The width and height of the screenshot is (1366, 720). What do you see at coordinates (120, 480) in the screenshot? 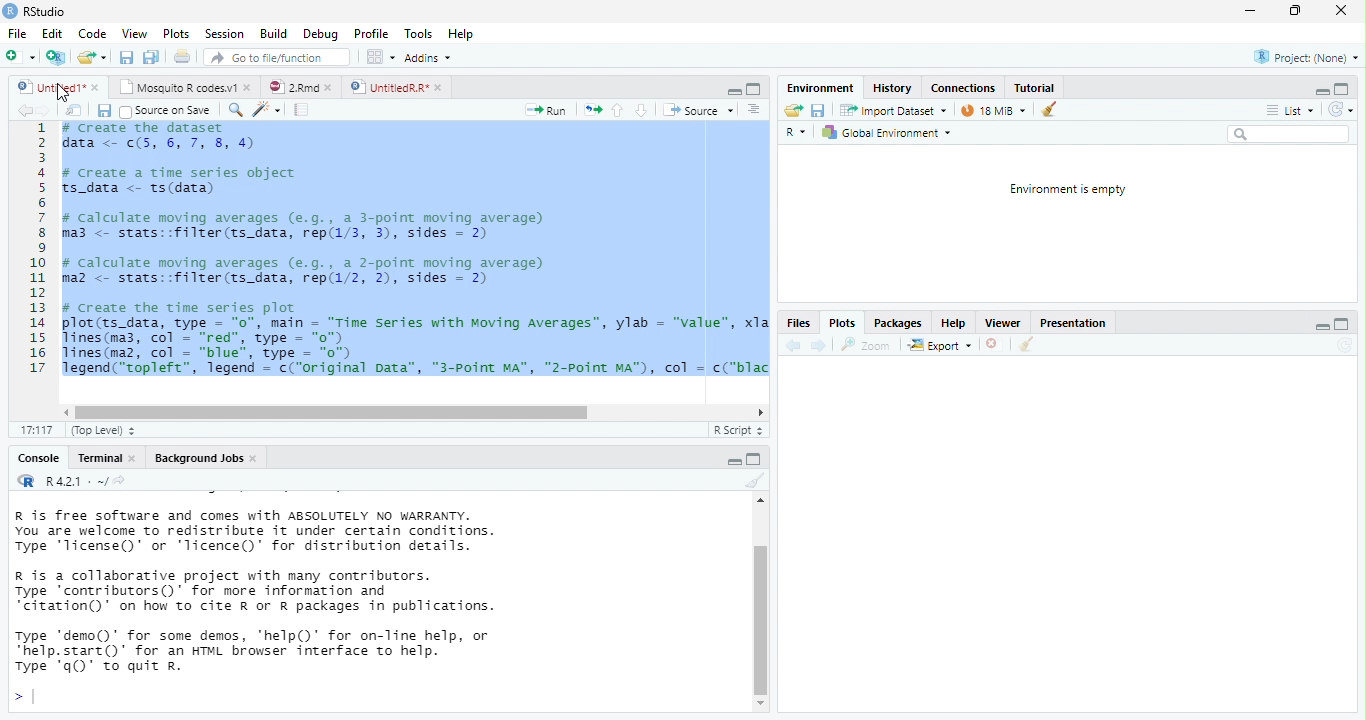
I see `view the current working directory` at bounding box center [120, 480].